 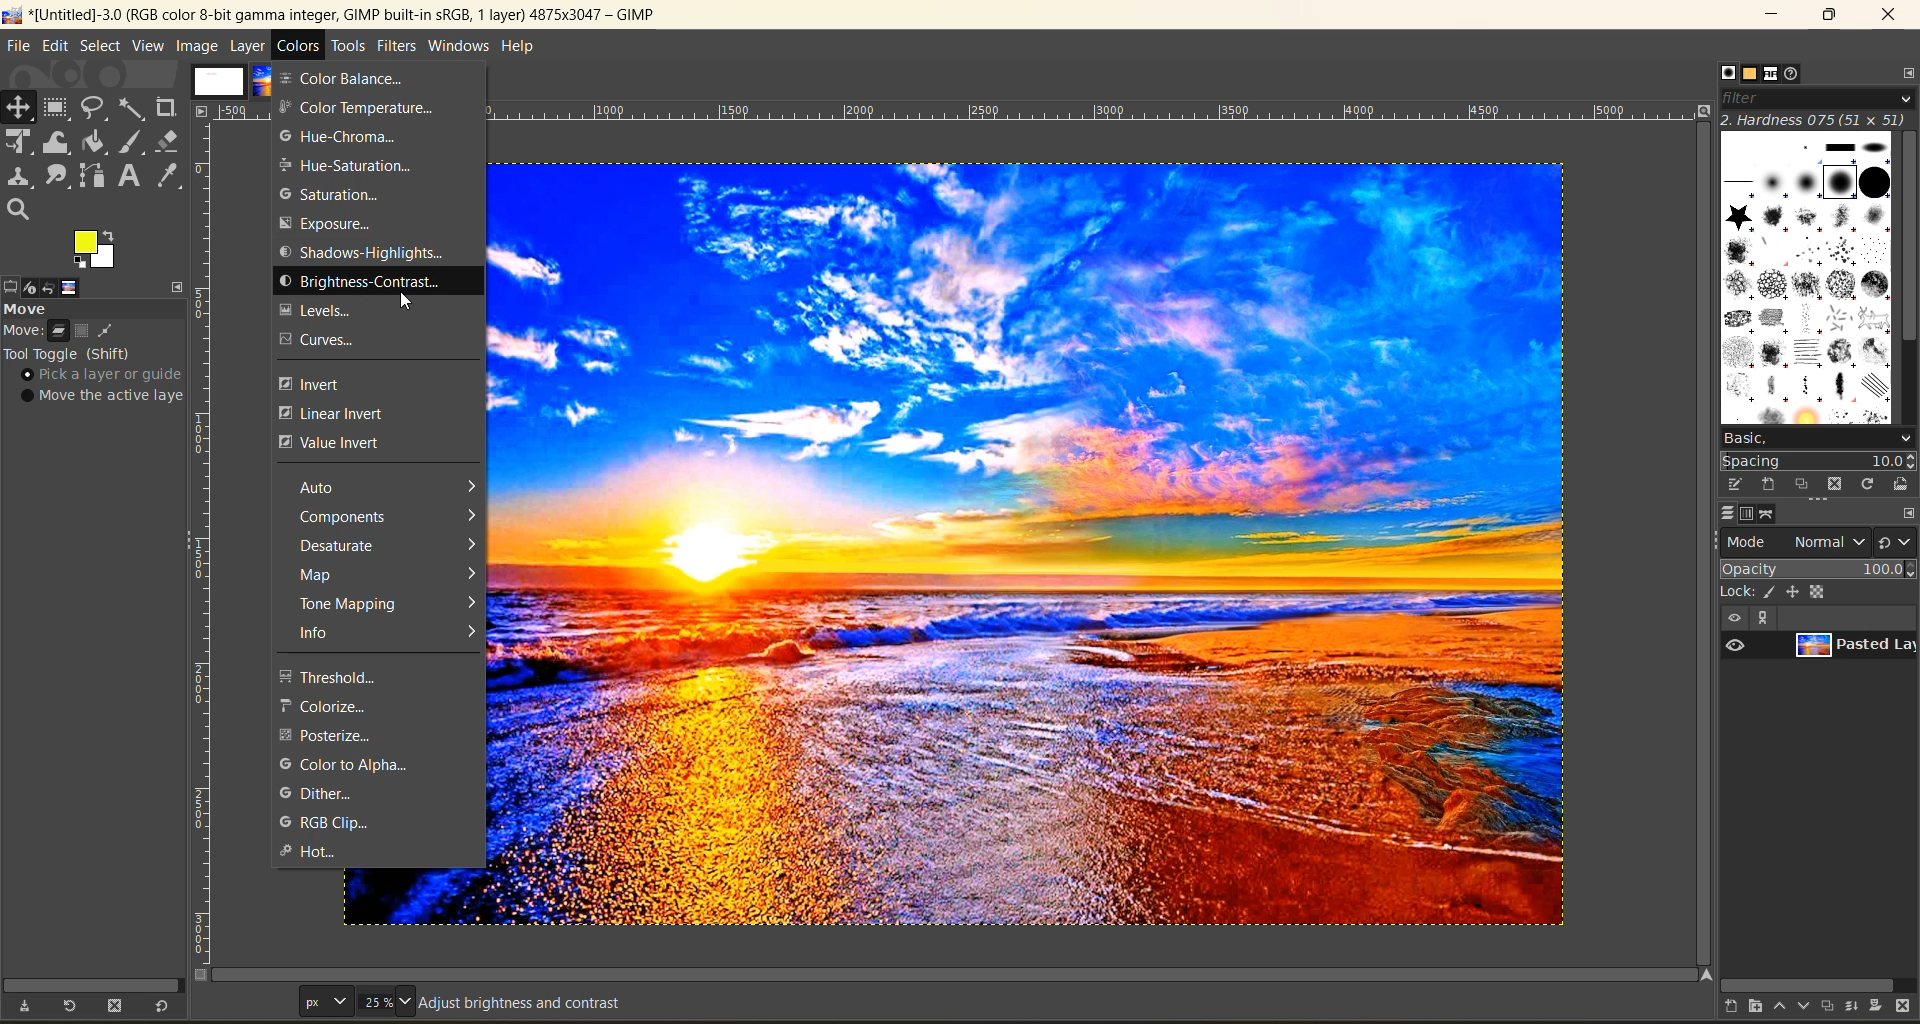 I want to click on fonts, so click(x=1776, y=76).